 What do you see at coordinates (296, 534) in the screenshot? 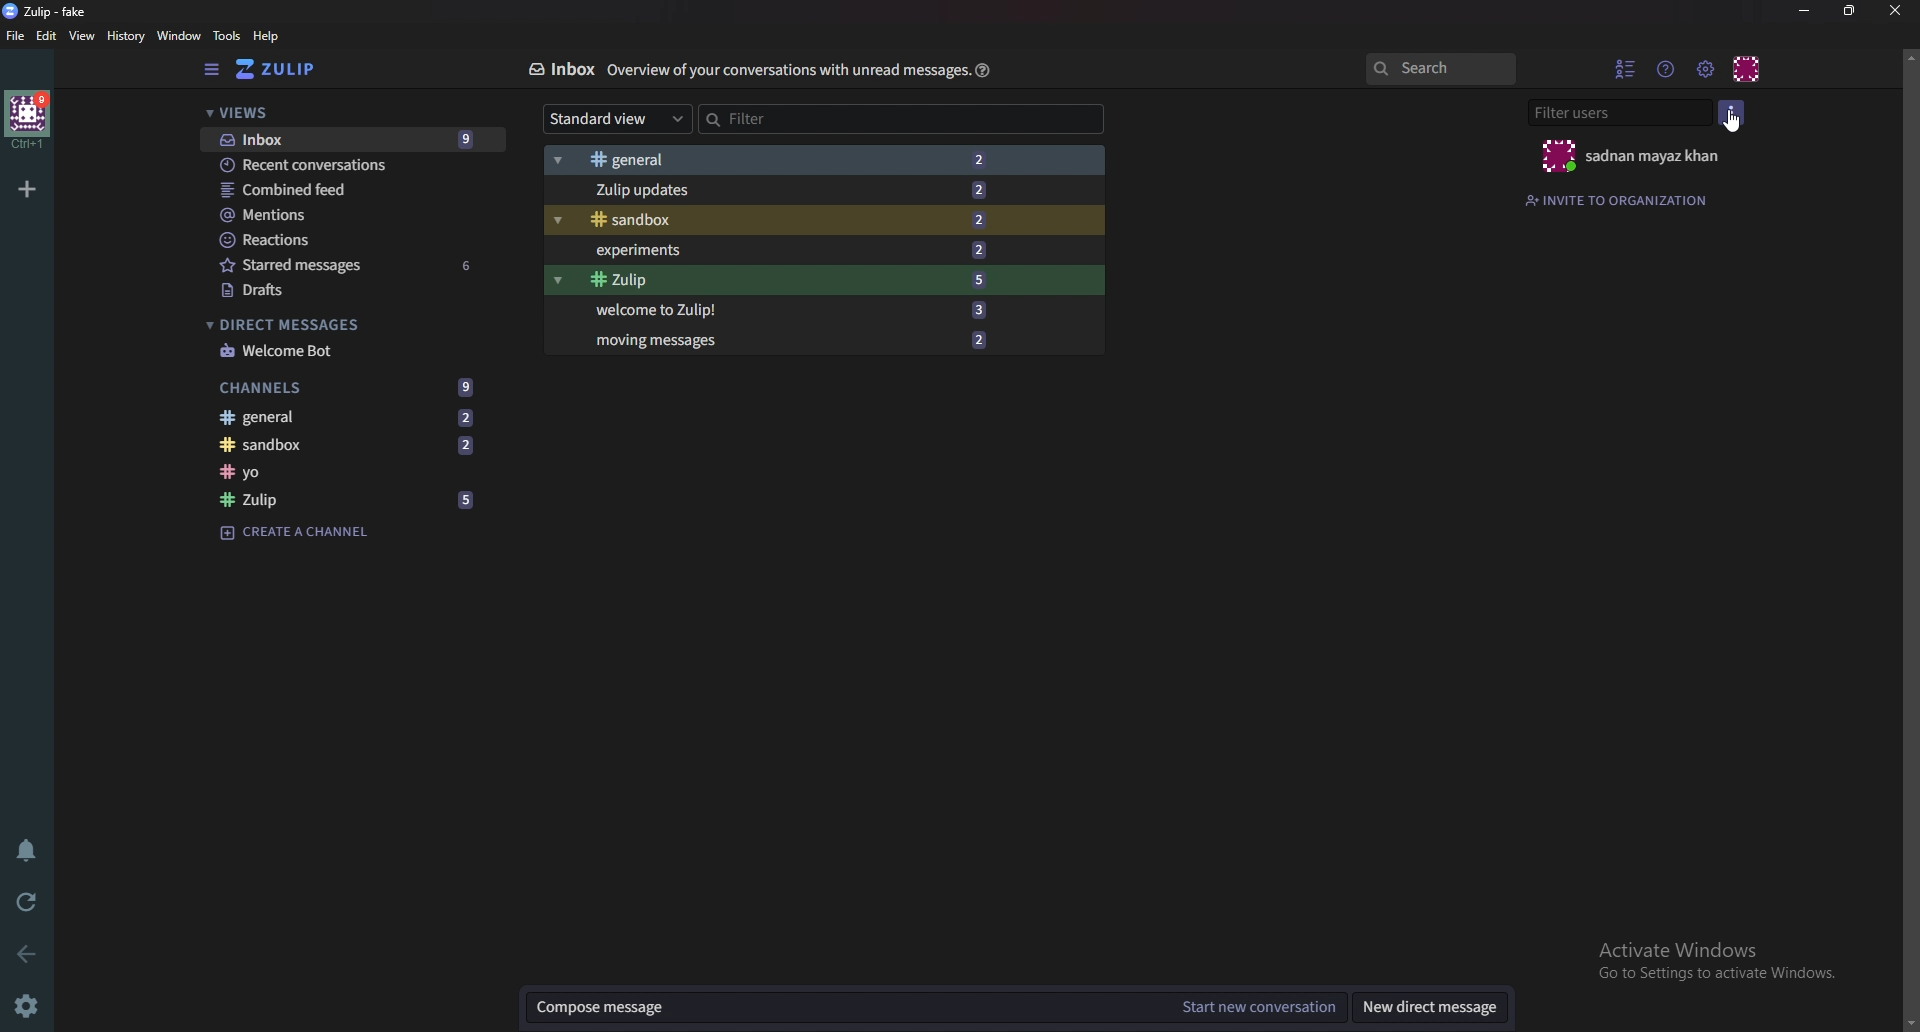
I see `Create a channel` at bounding box center [296, 534].